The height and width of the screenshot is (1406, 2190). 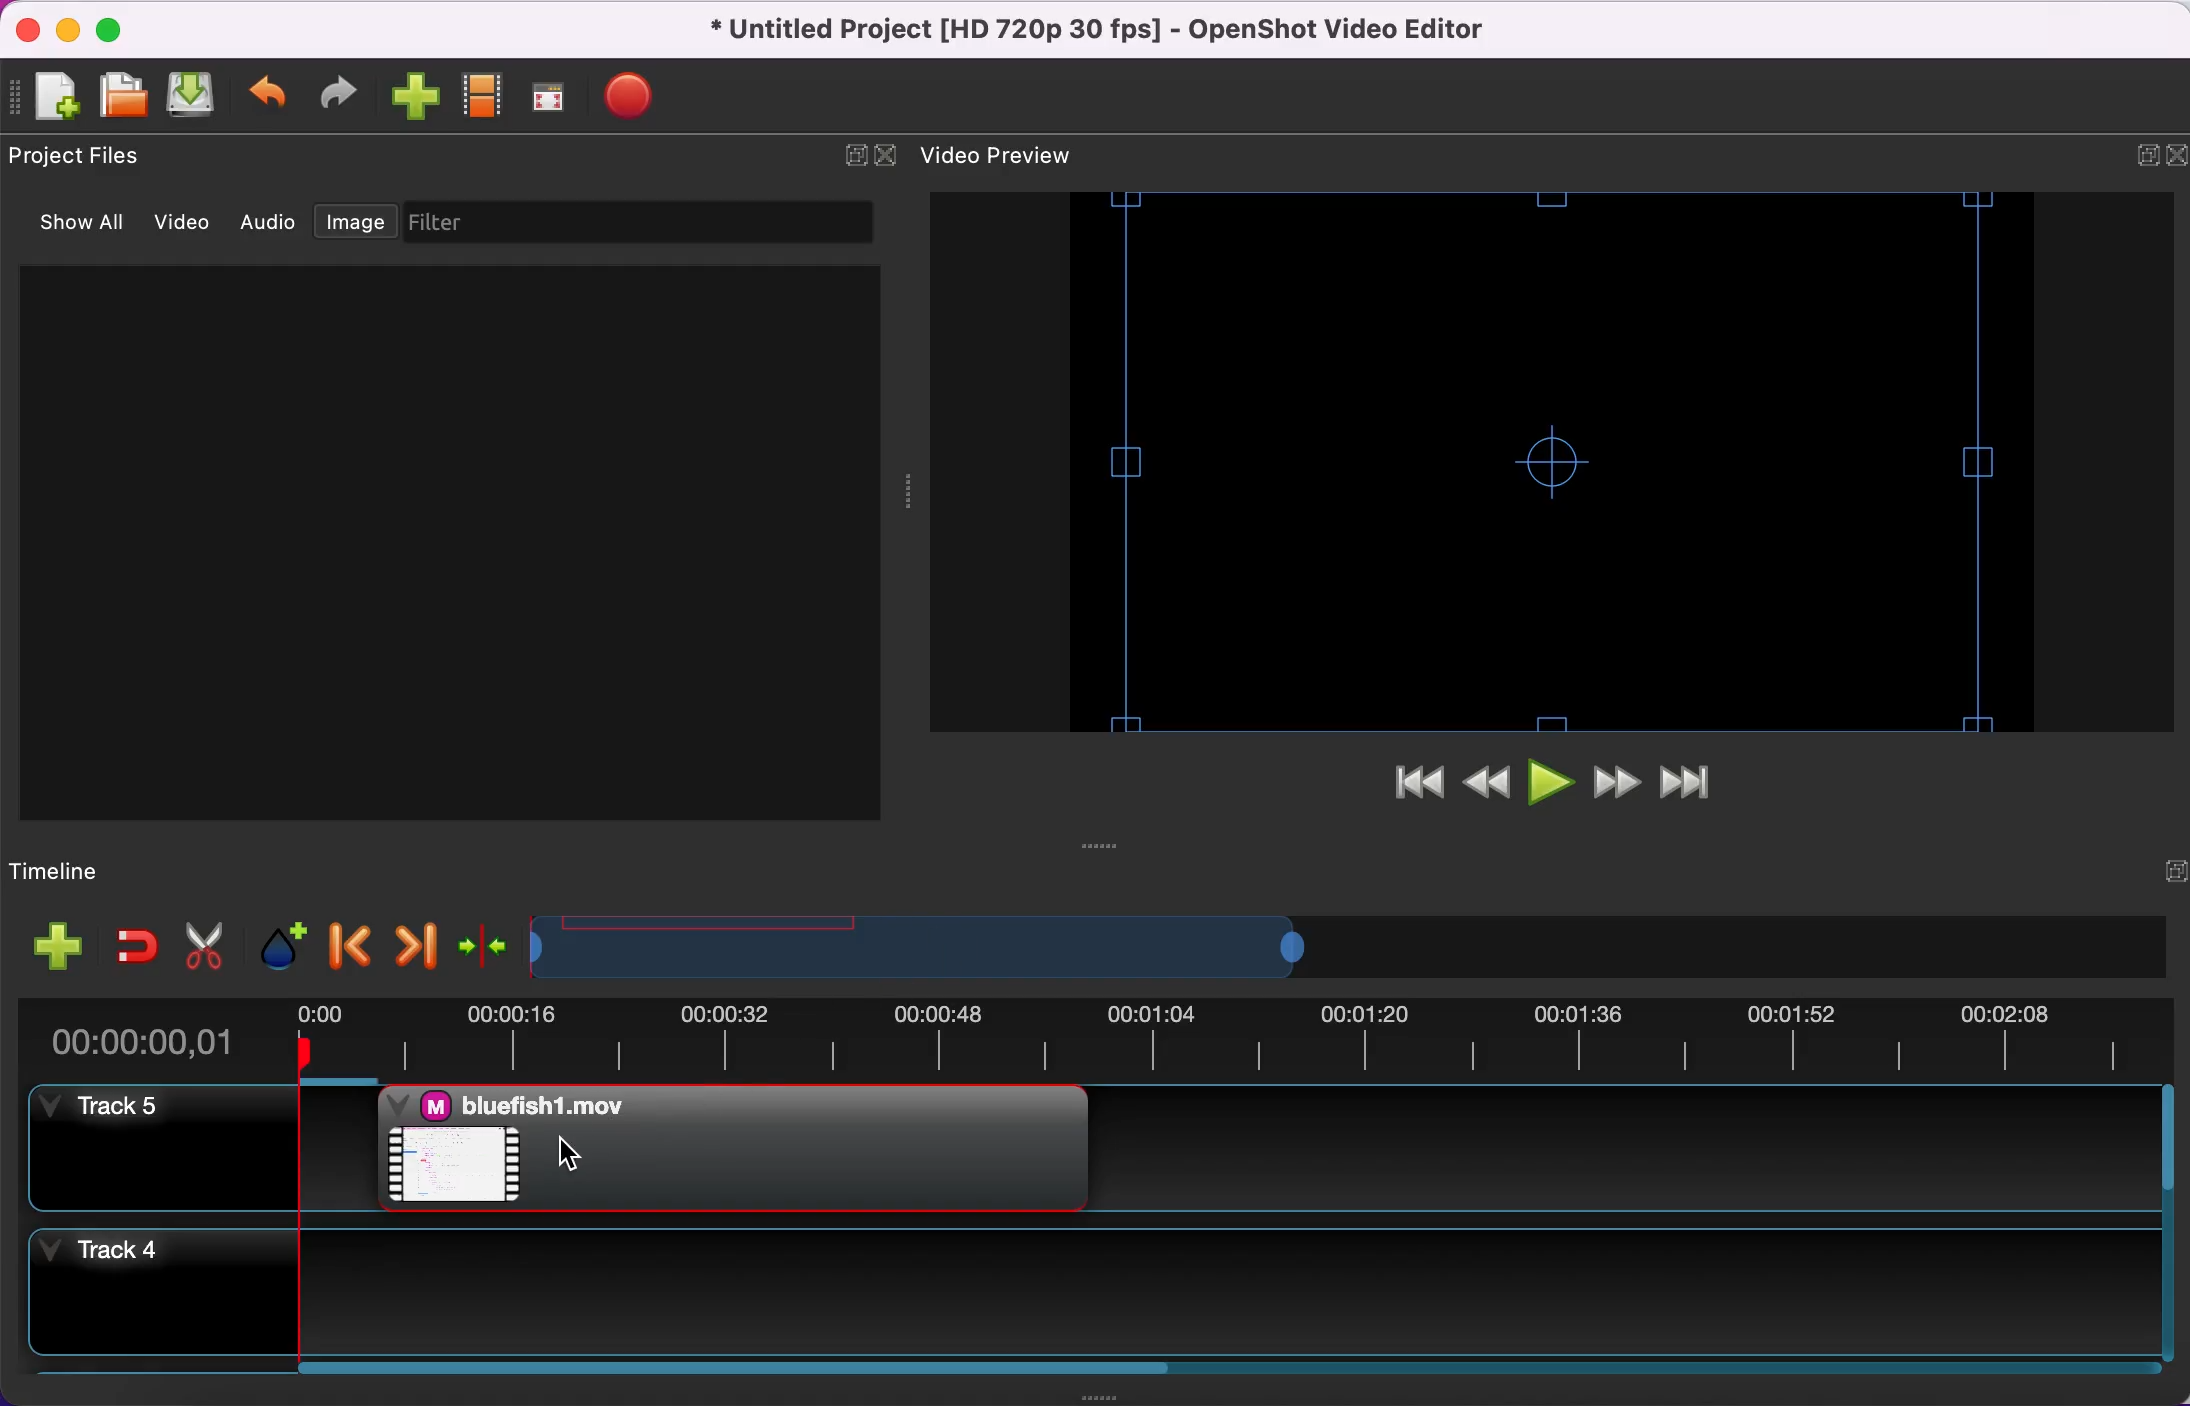 I want to click on cut, so click(x=204, y=945).